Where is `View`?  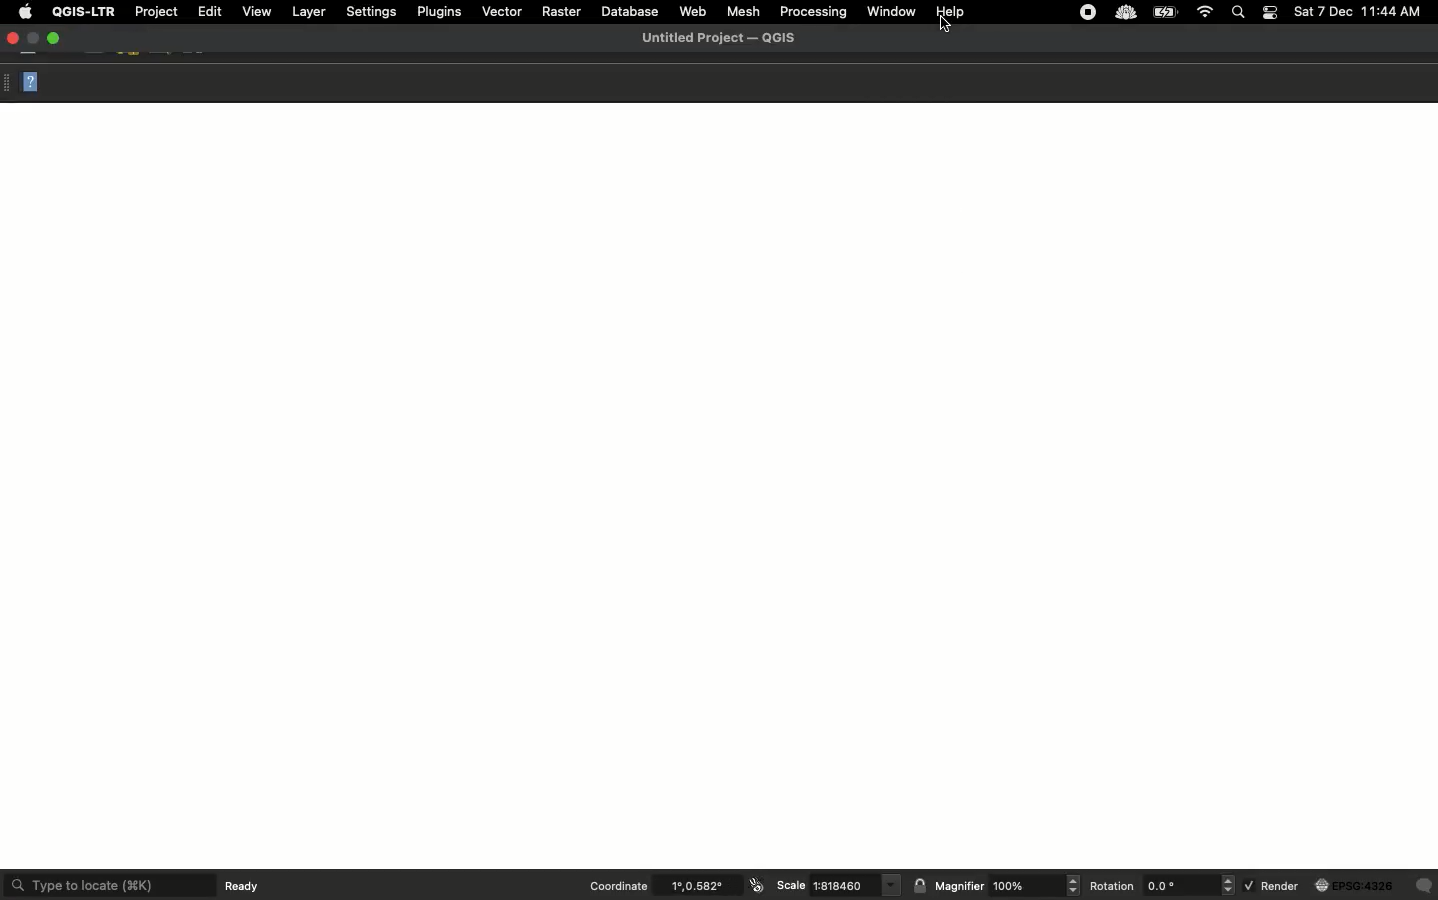 View is located at coordinates (257, 12).